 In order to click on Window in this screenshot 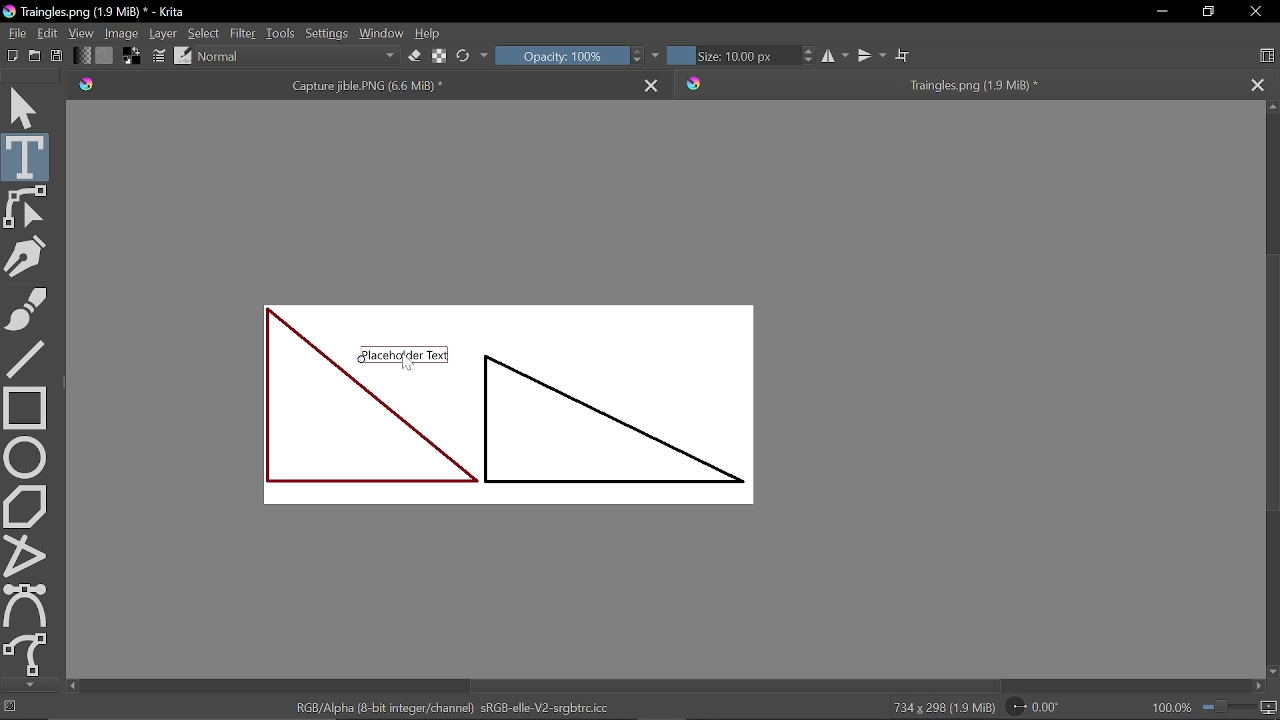, I will do `click(380, 33)`.